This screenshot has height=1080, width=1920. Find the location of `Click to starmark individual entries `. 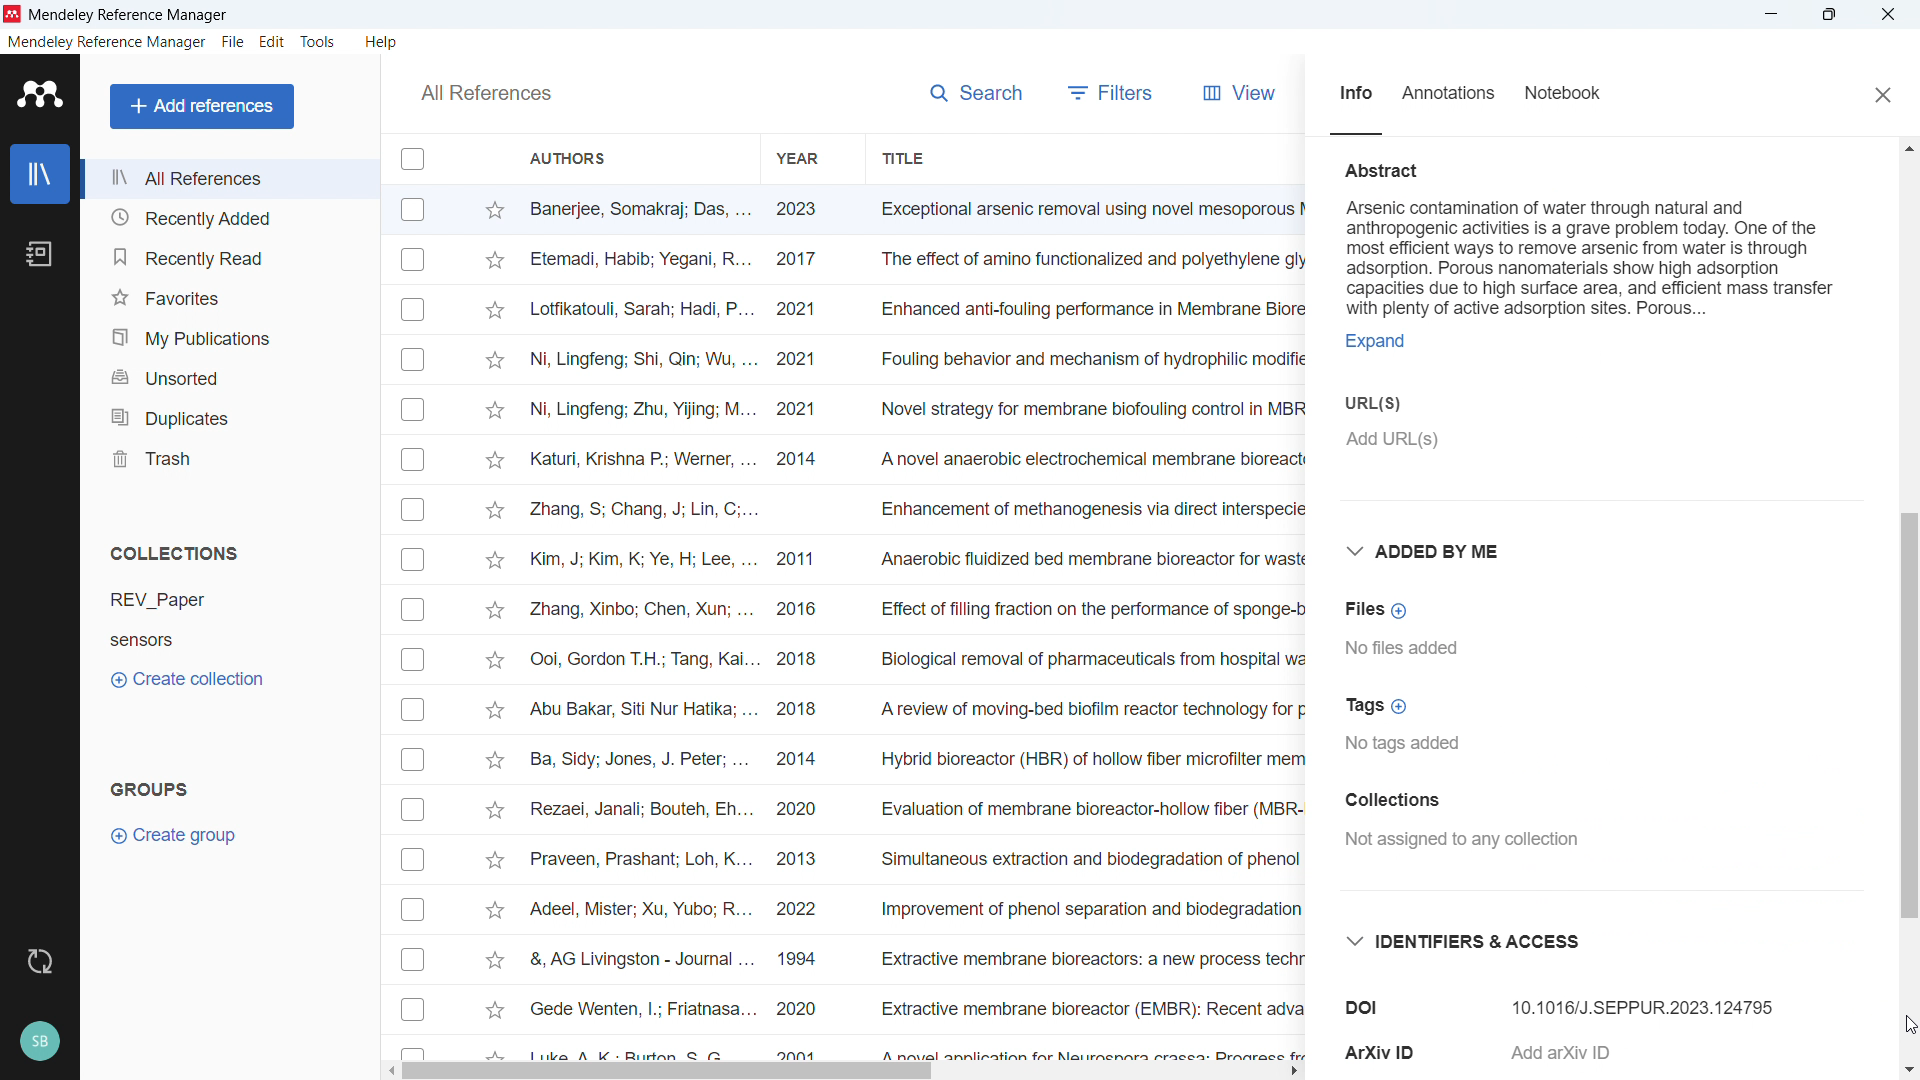

Click to starmark individual entries  is located at coordinates (493, 209).